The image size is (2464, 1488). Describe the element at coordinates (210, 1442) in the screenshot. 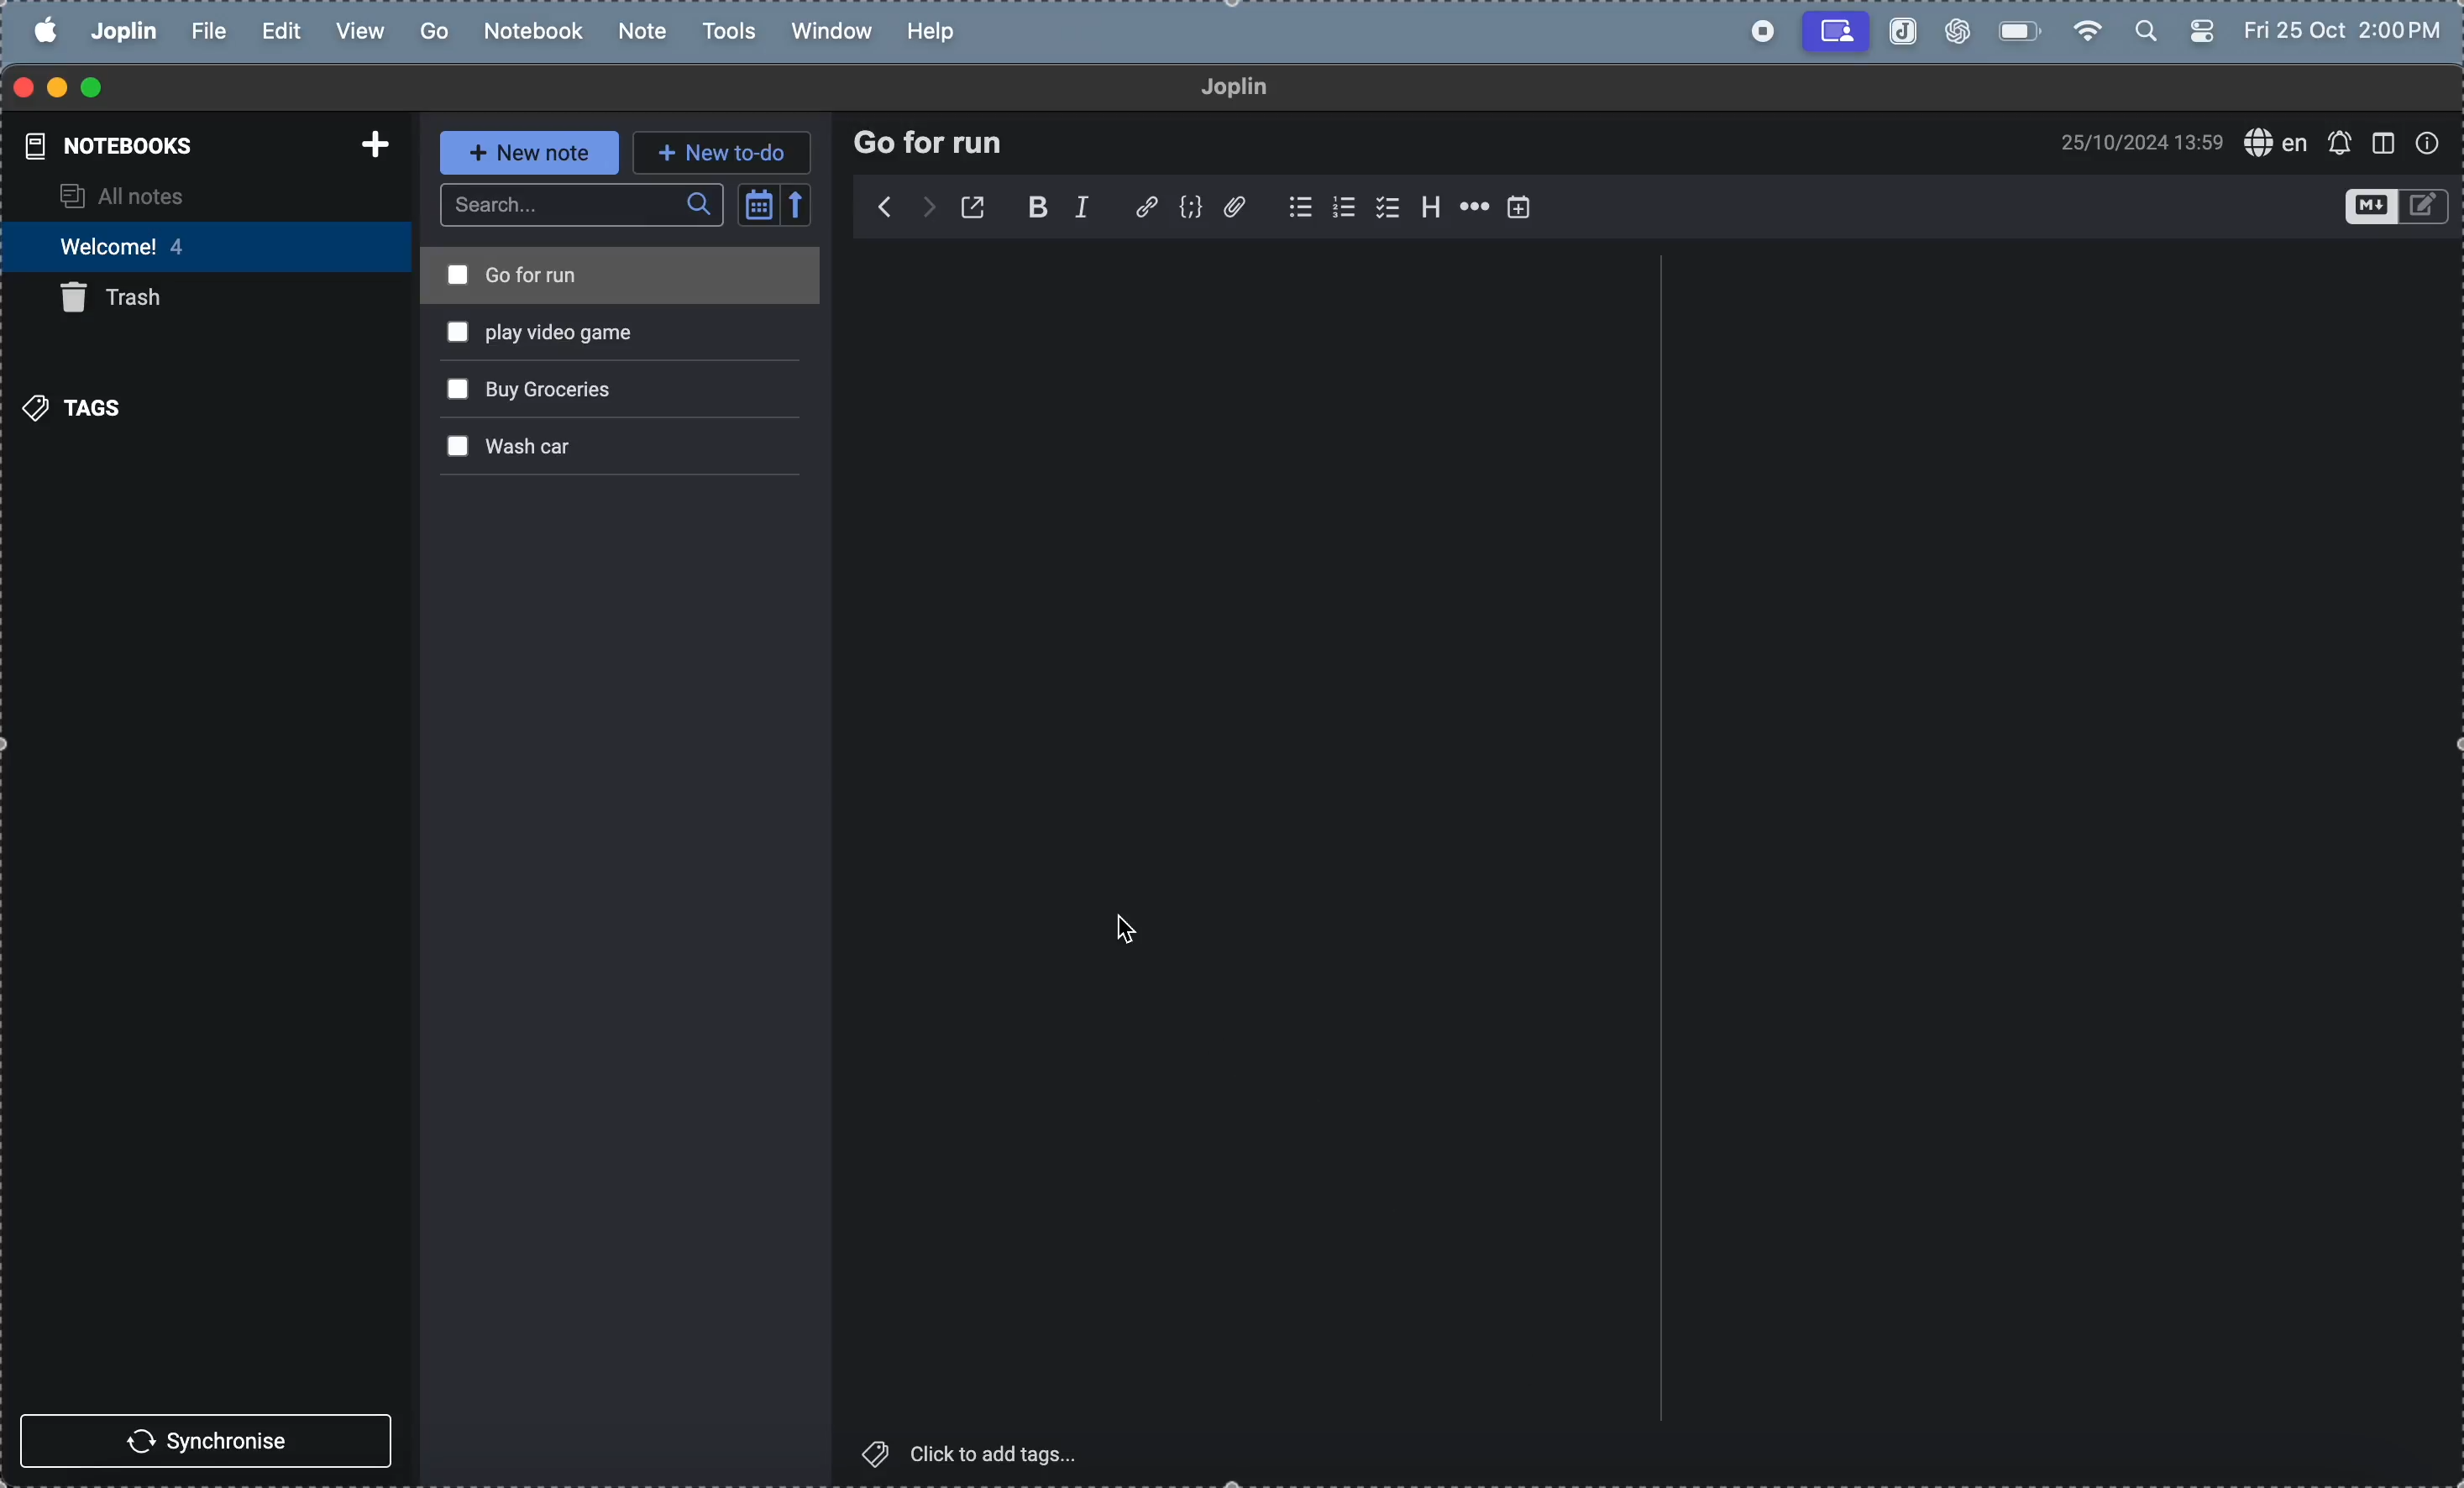

I see `synchronise` at that location.